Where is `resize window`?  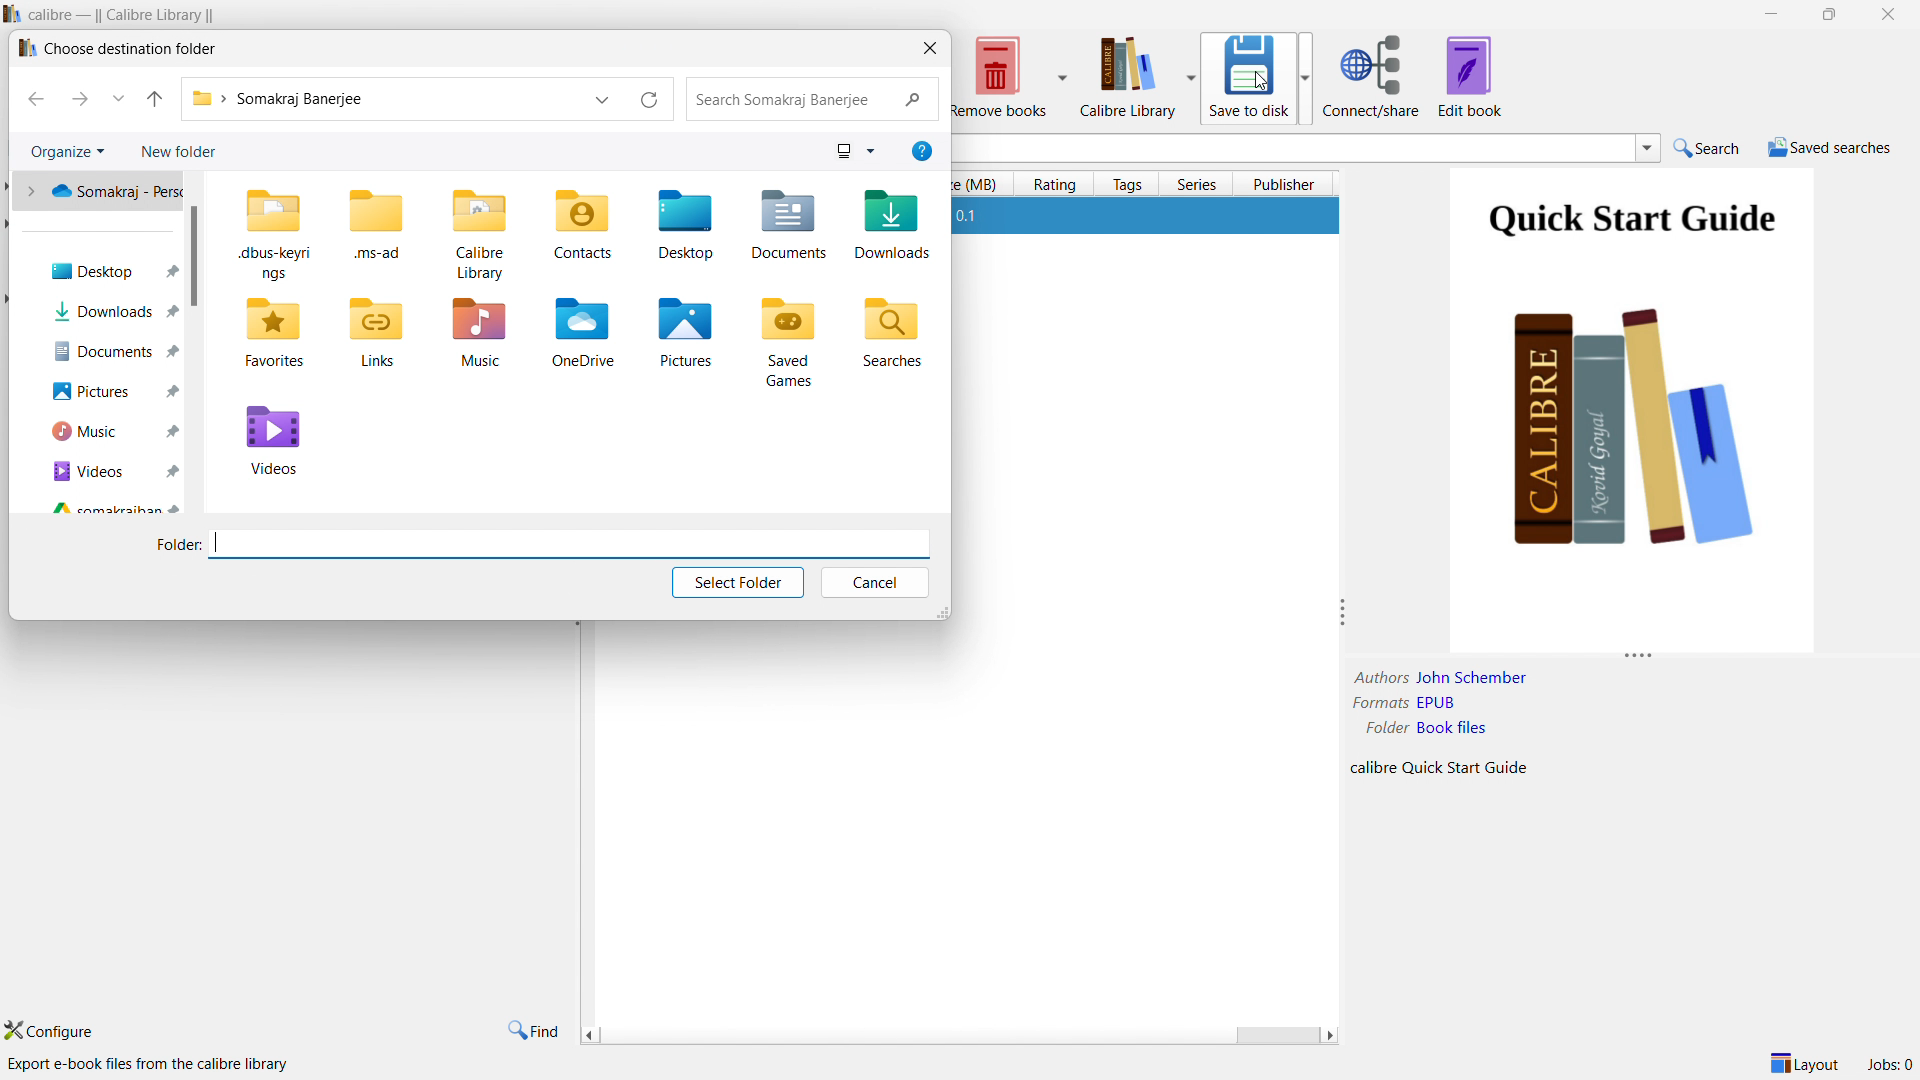 resize window is located at coordinates (939, 612).